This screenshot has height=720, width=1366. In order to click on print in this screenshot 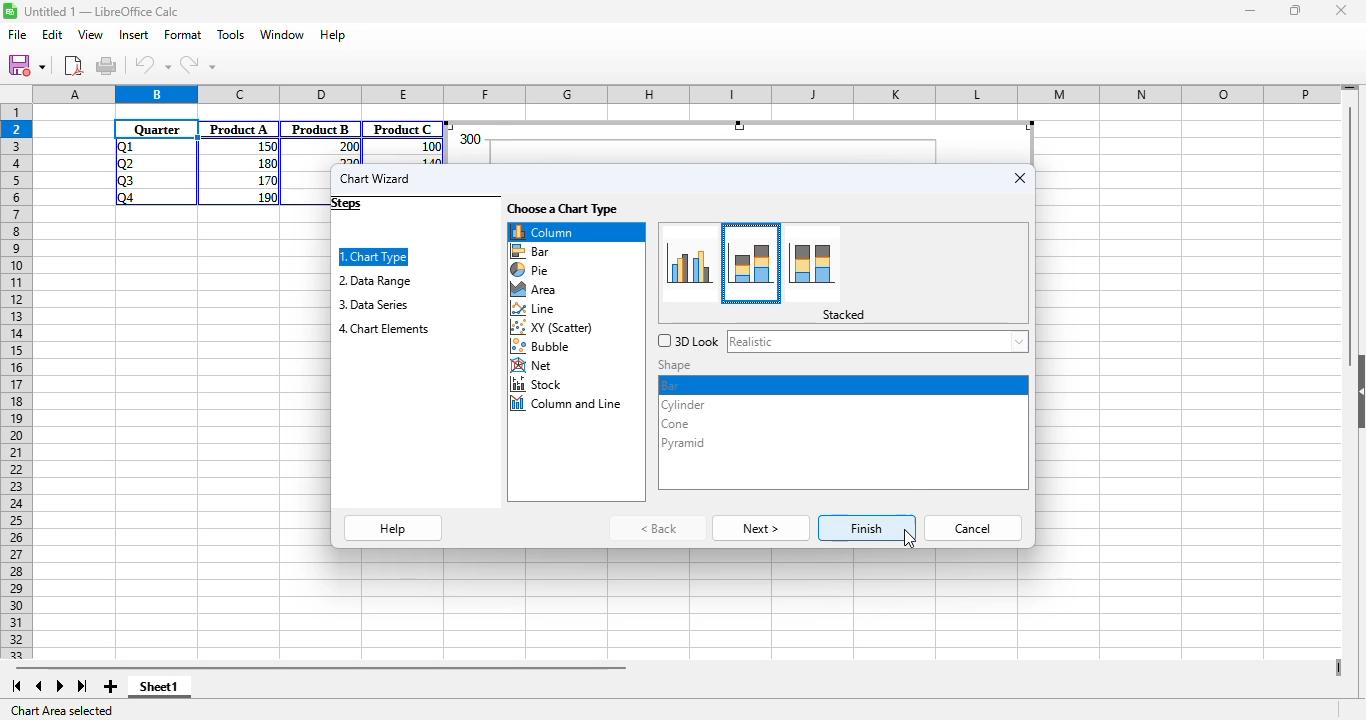, I will do `click(106, 65)`.